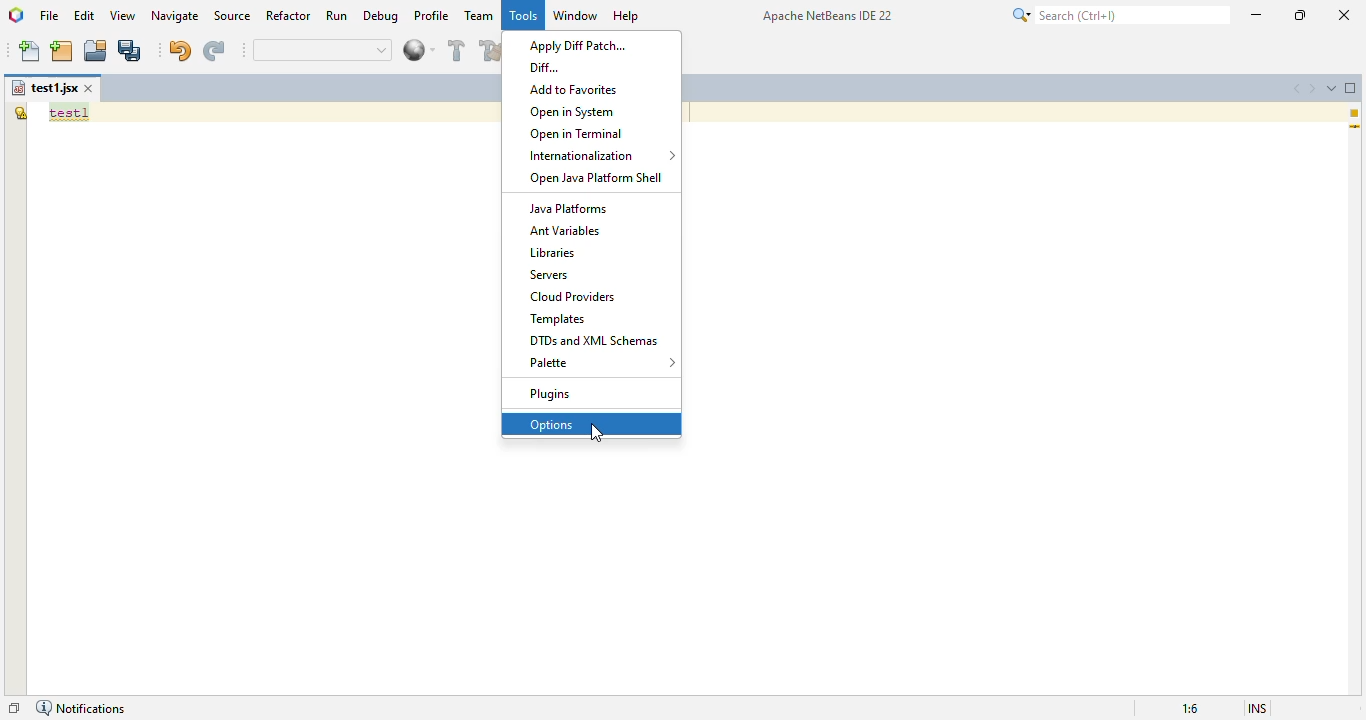 The image size is (1366, 720). Describe the element at coordinates (595, 340) in the screenshot. I see `DTDs and XML schemas` at that location.